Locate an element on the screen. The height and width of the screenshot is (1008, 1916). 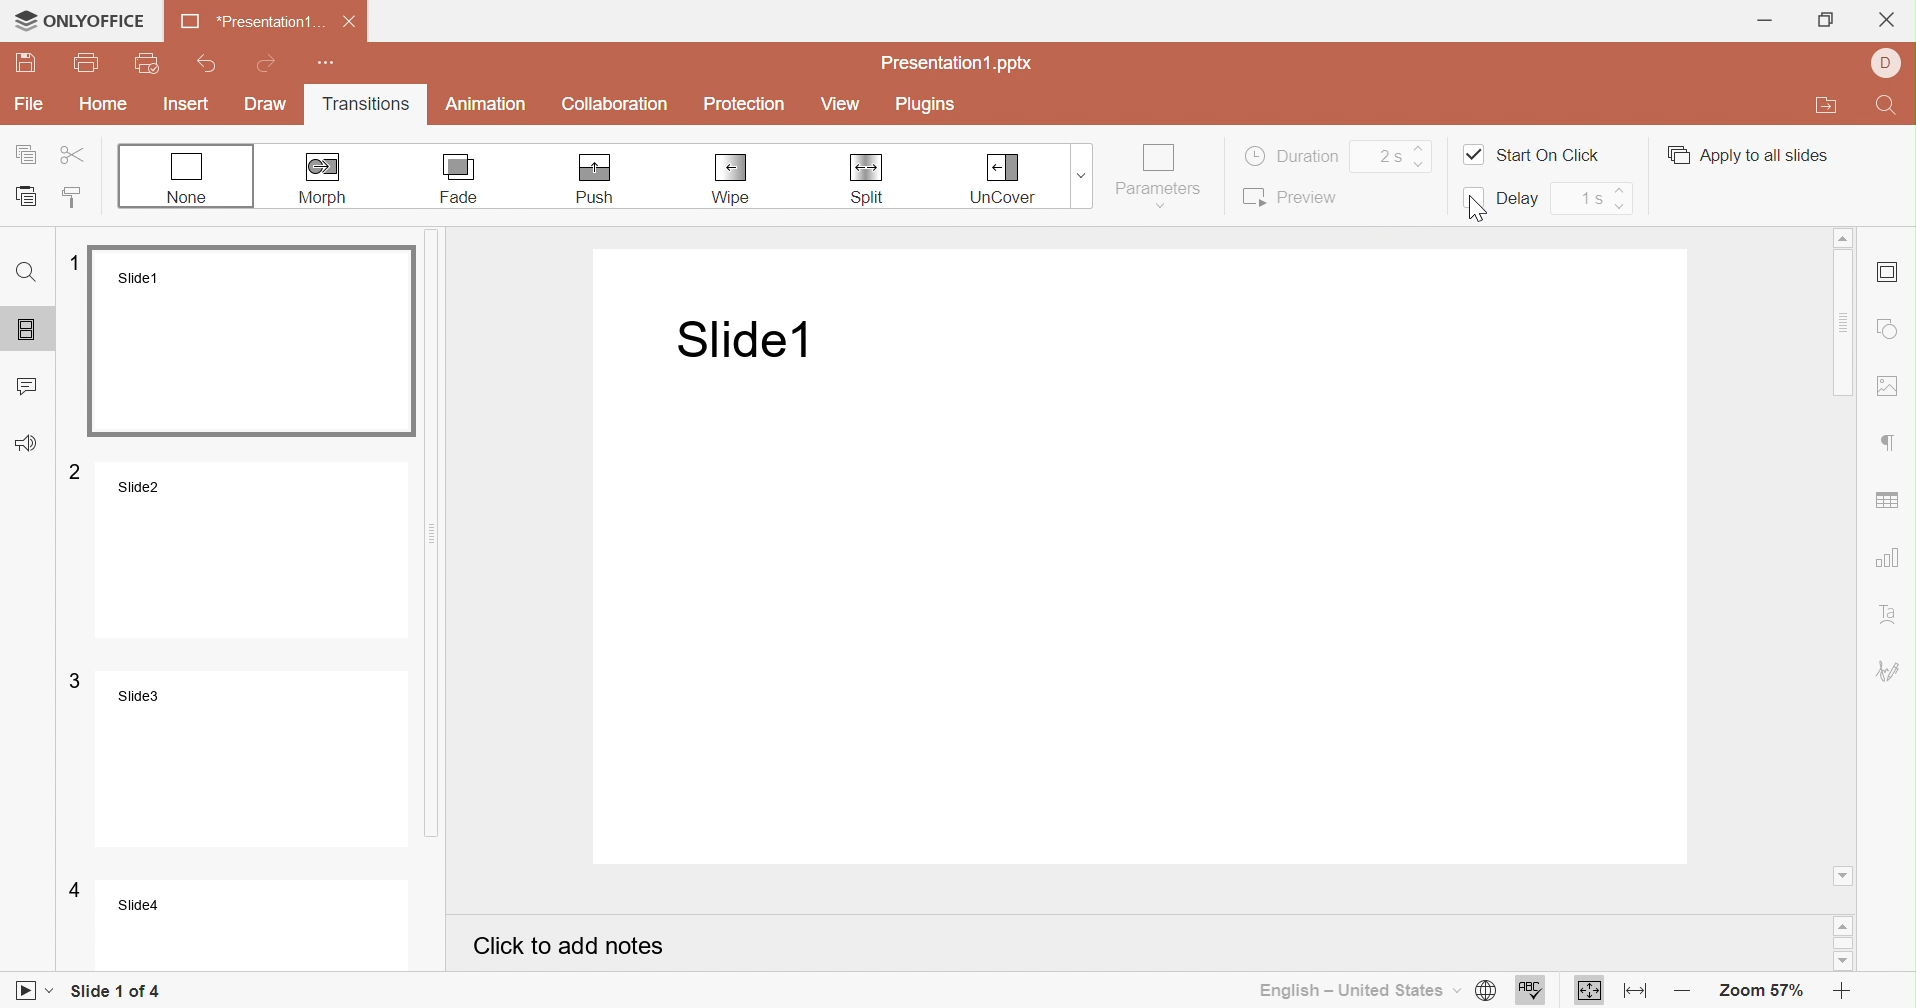
Slide settings is located at coordinates (1887, 272).